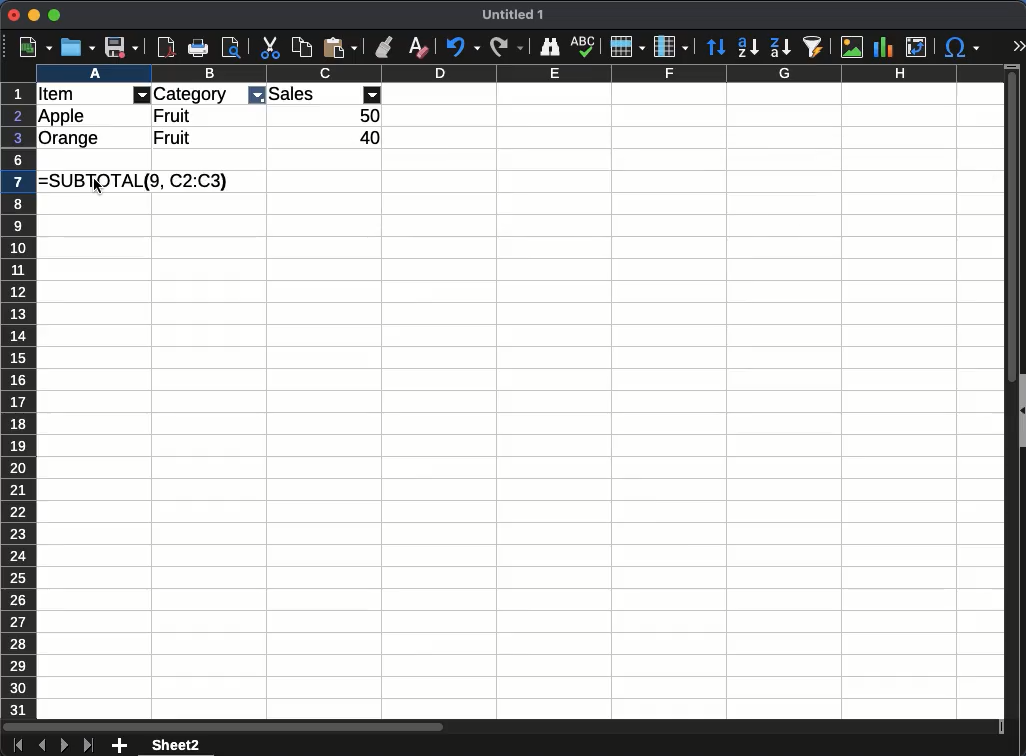  Describe the element at coordinates (119, 746) in the screenshot. I see `add` at that location.